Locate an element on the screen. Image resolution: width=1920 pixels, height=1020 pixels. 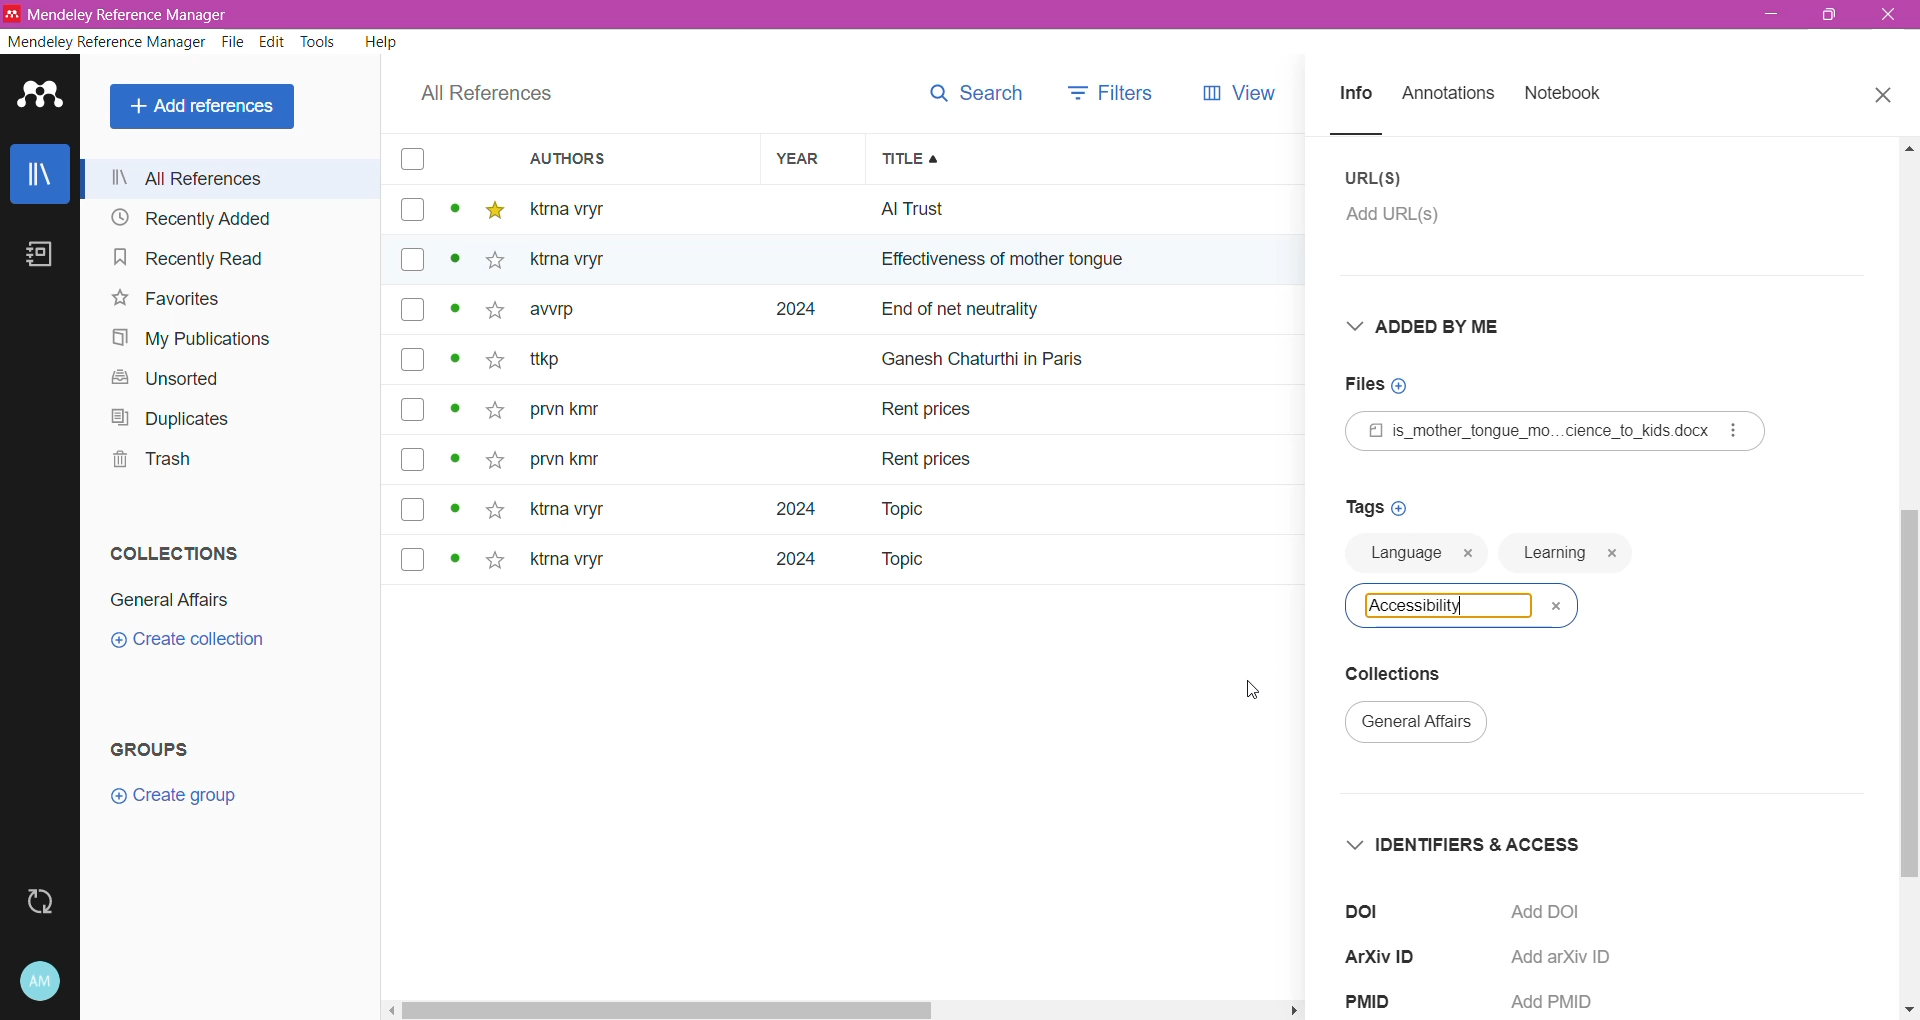
prvn kity is located at coordinates (577, 411).